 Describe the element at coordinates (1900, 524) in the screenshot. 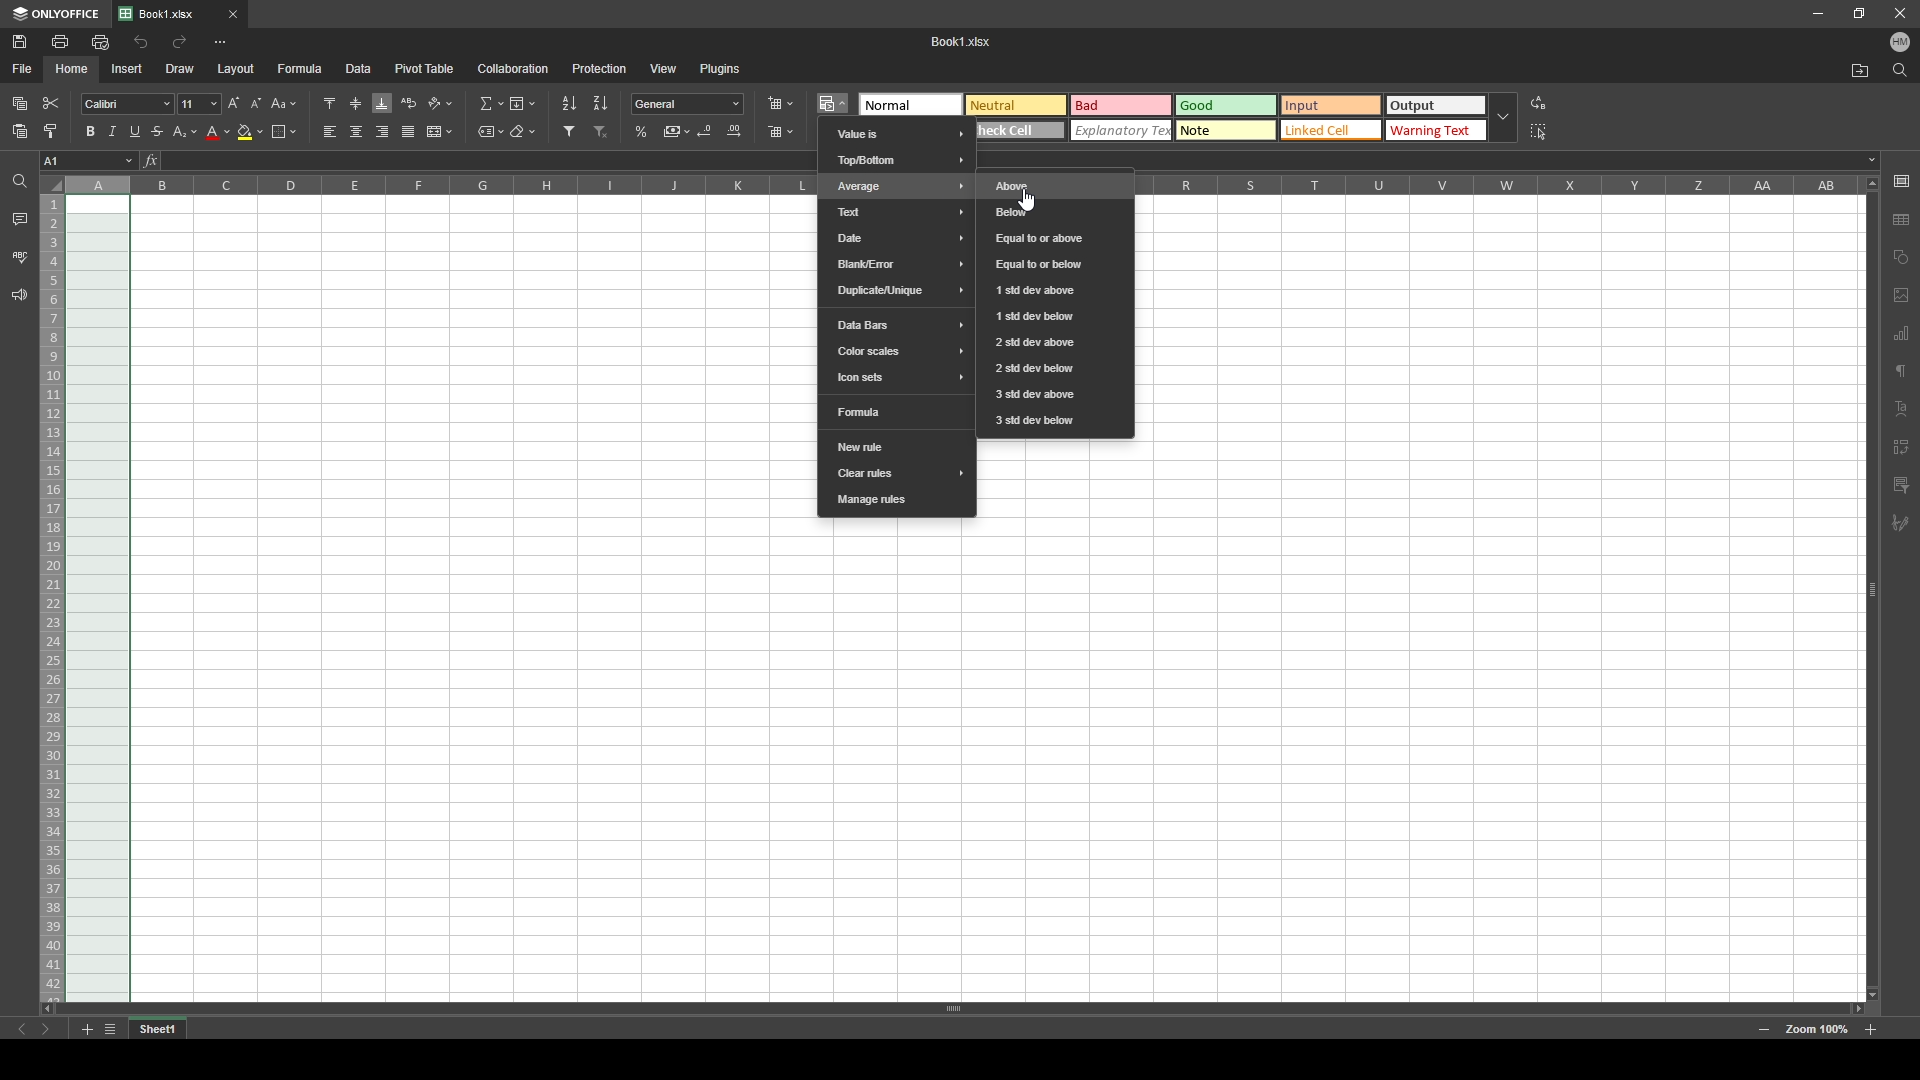

I see `pen tool` at that location.